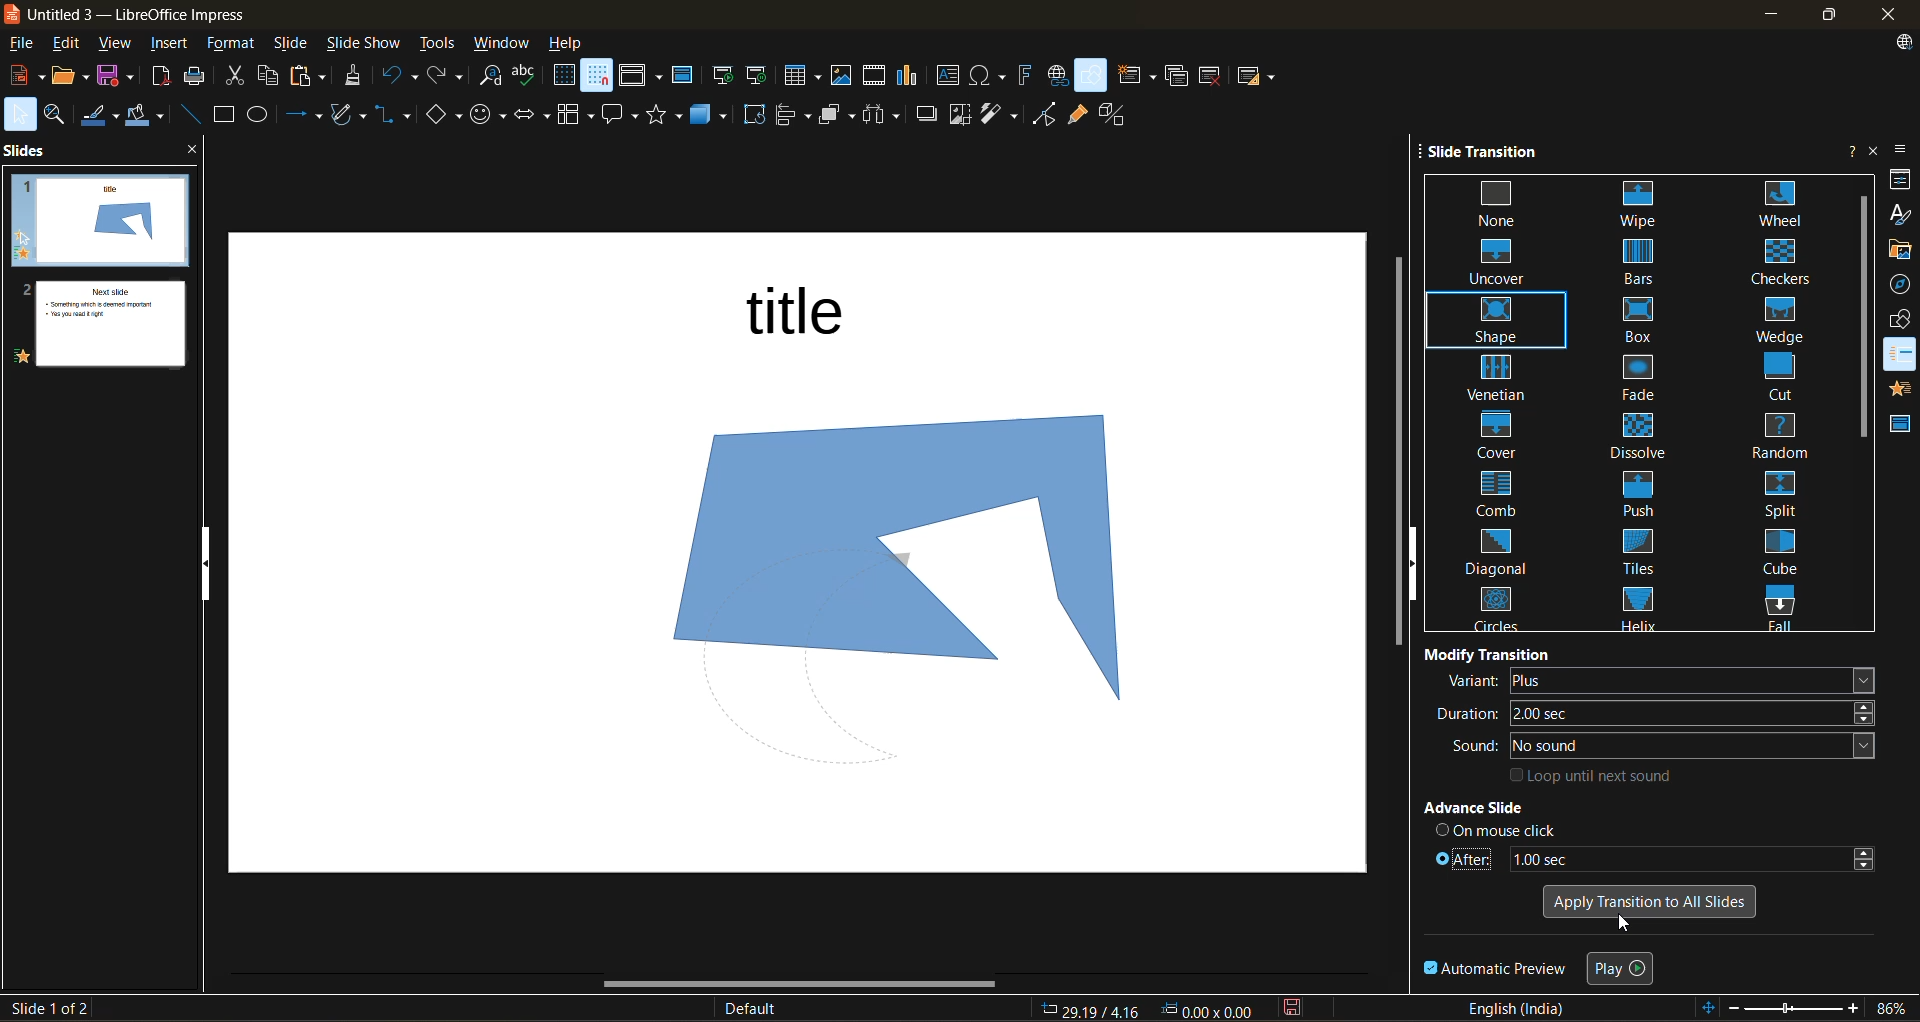 The height and width of the screenshot is (1022, 1920). Describe the element at coordinates (598, 77) in the screenshot. I see `snap to grid` at that location.